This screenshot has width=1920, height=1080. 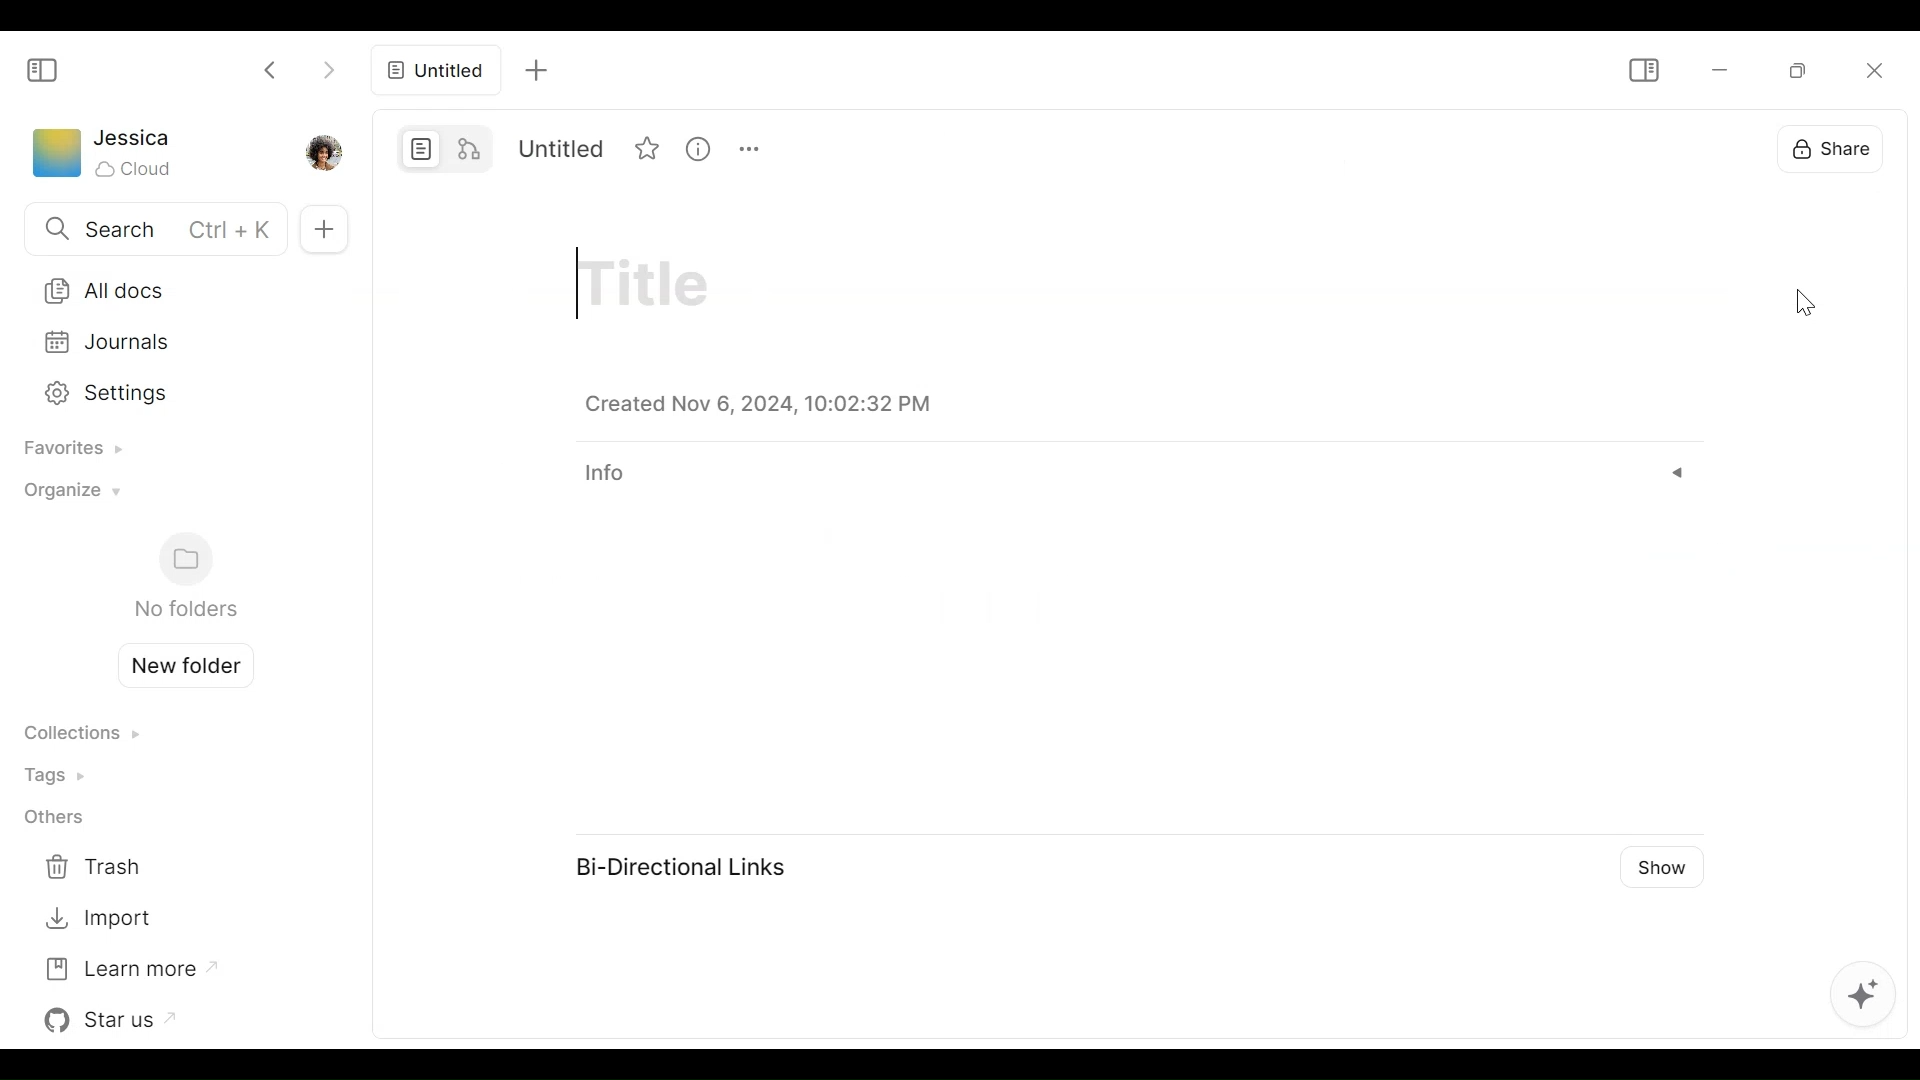 I want to click on Search, so click(x=151, y=231).